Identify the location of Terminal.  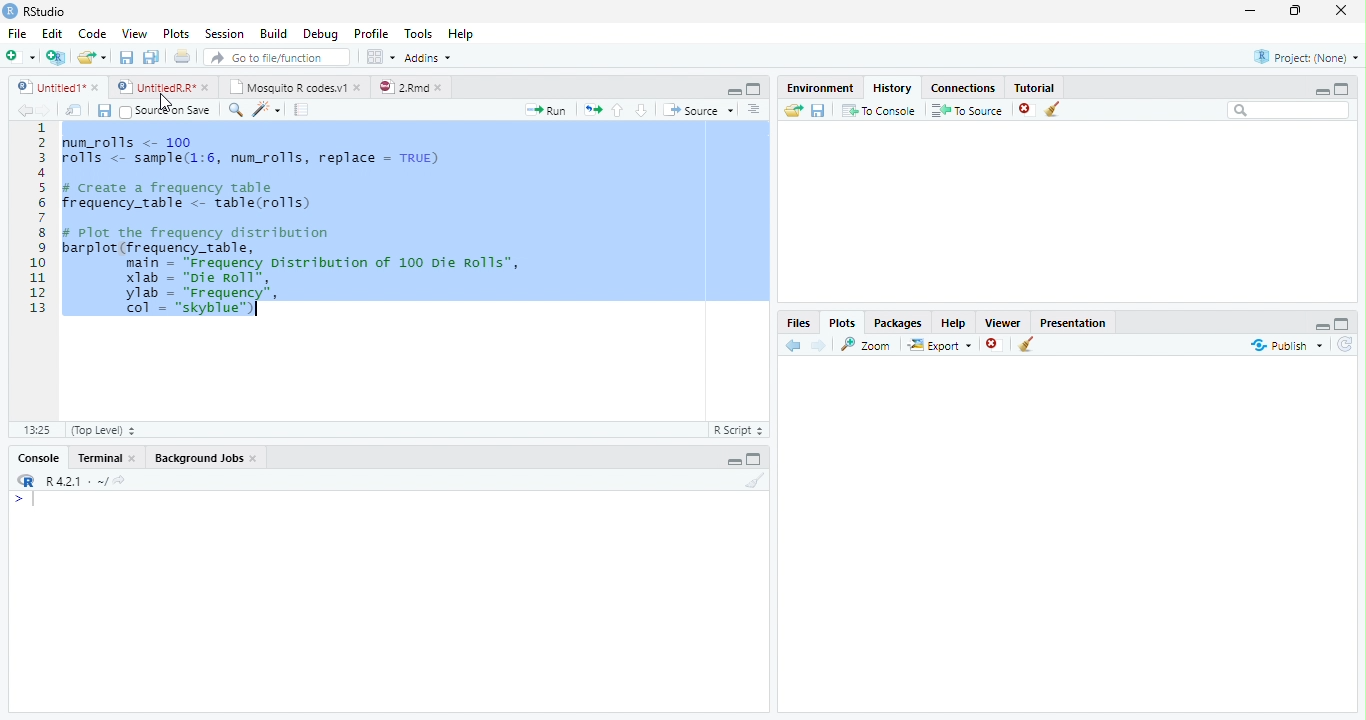
(109, 457).